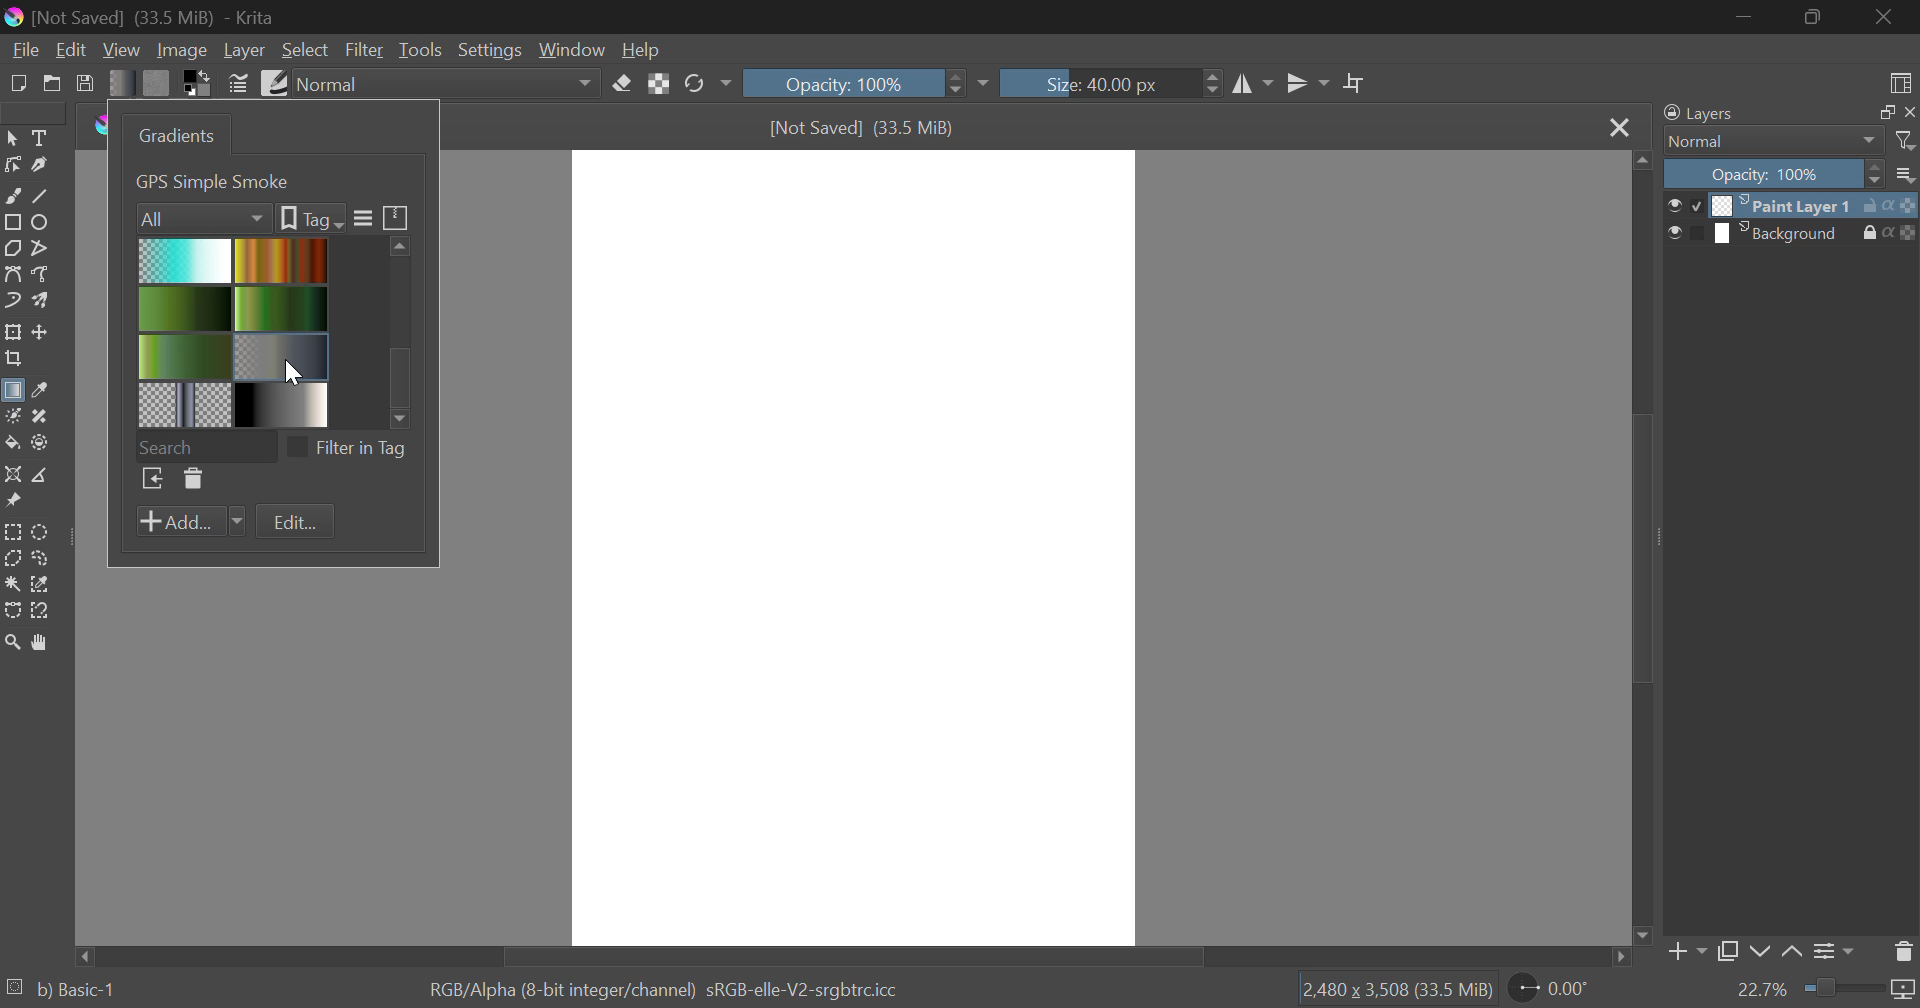 The height and width of the screenshot is (1008, 1920). What do you see at coordinates (1686, 207) in the screenshot?
I see `preview` at bounding box center [1686, 207].